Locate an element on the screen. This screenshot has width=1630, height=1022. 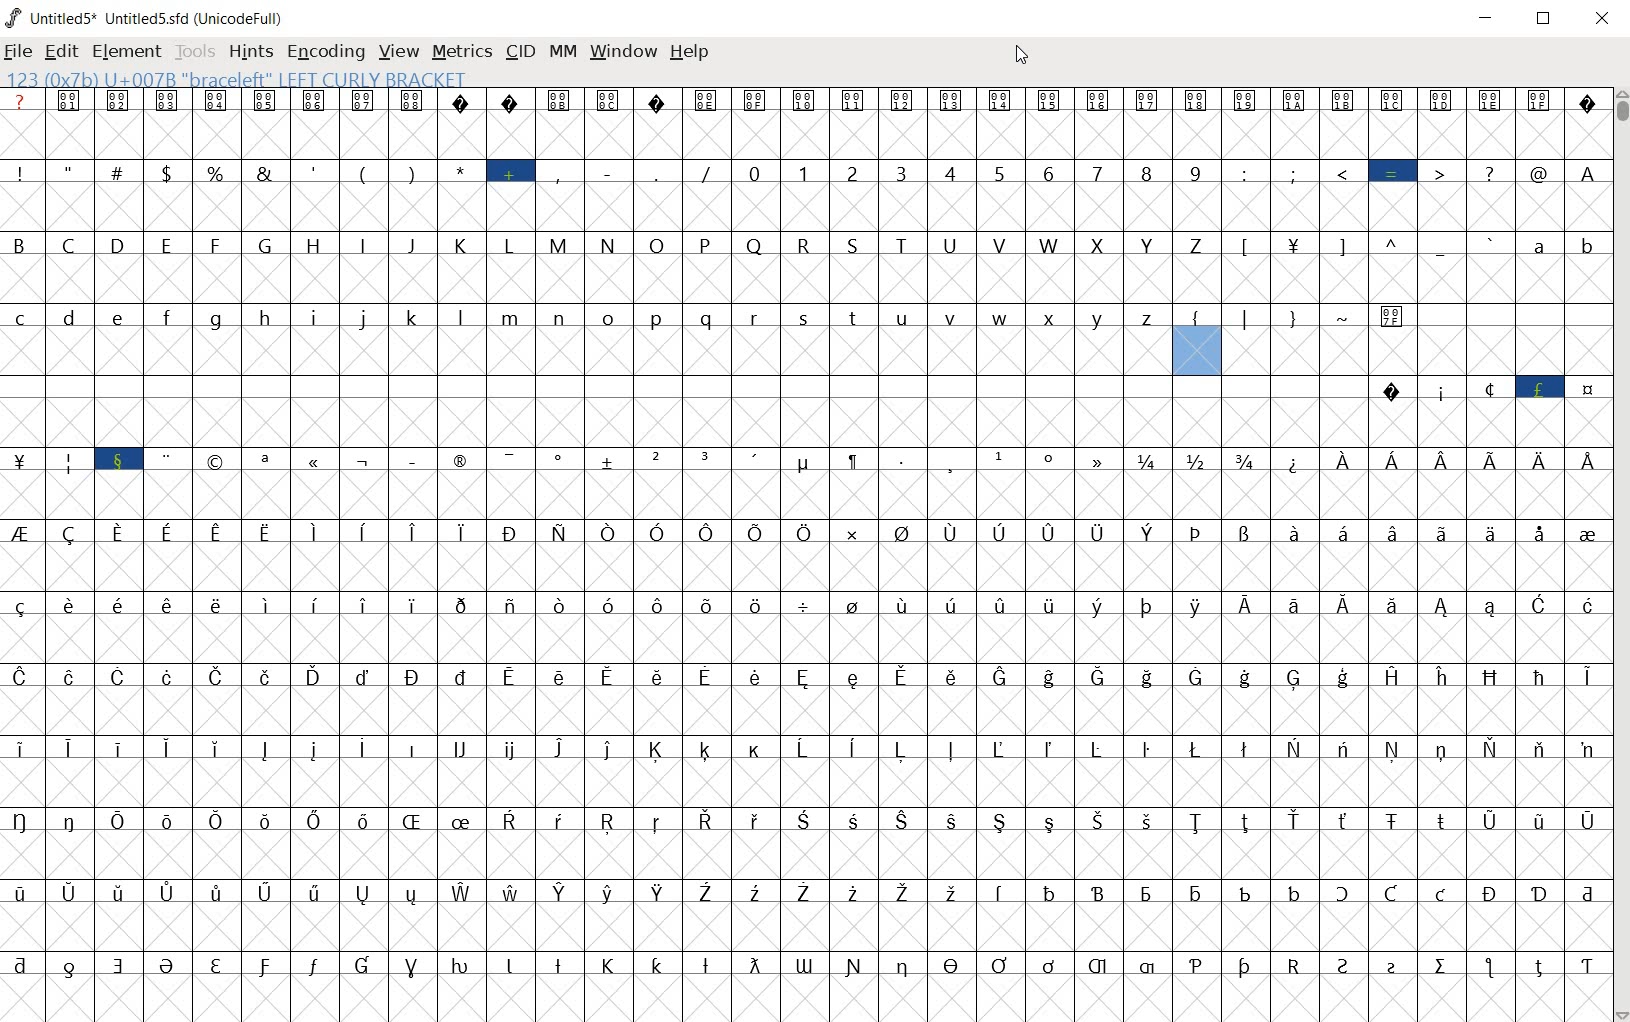
123 (0x7b) U+007B "braceleft" LEFT CURLY BRACKET is located at coordinates (1197, 350).